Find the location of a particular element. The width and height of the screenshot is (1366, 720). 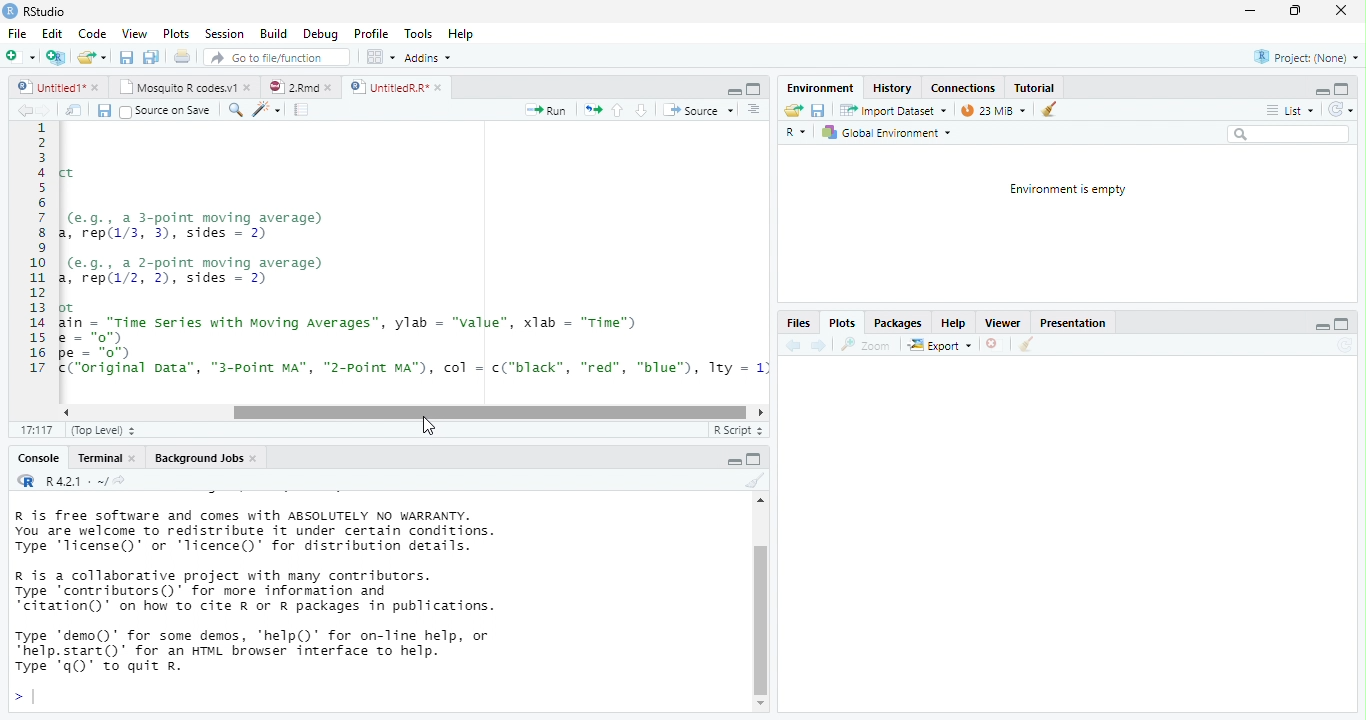

(Top Level) is located at coordinates (98, 431).